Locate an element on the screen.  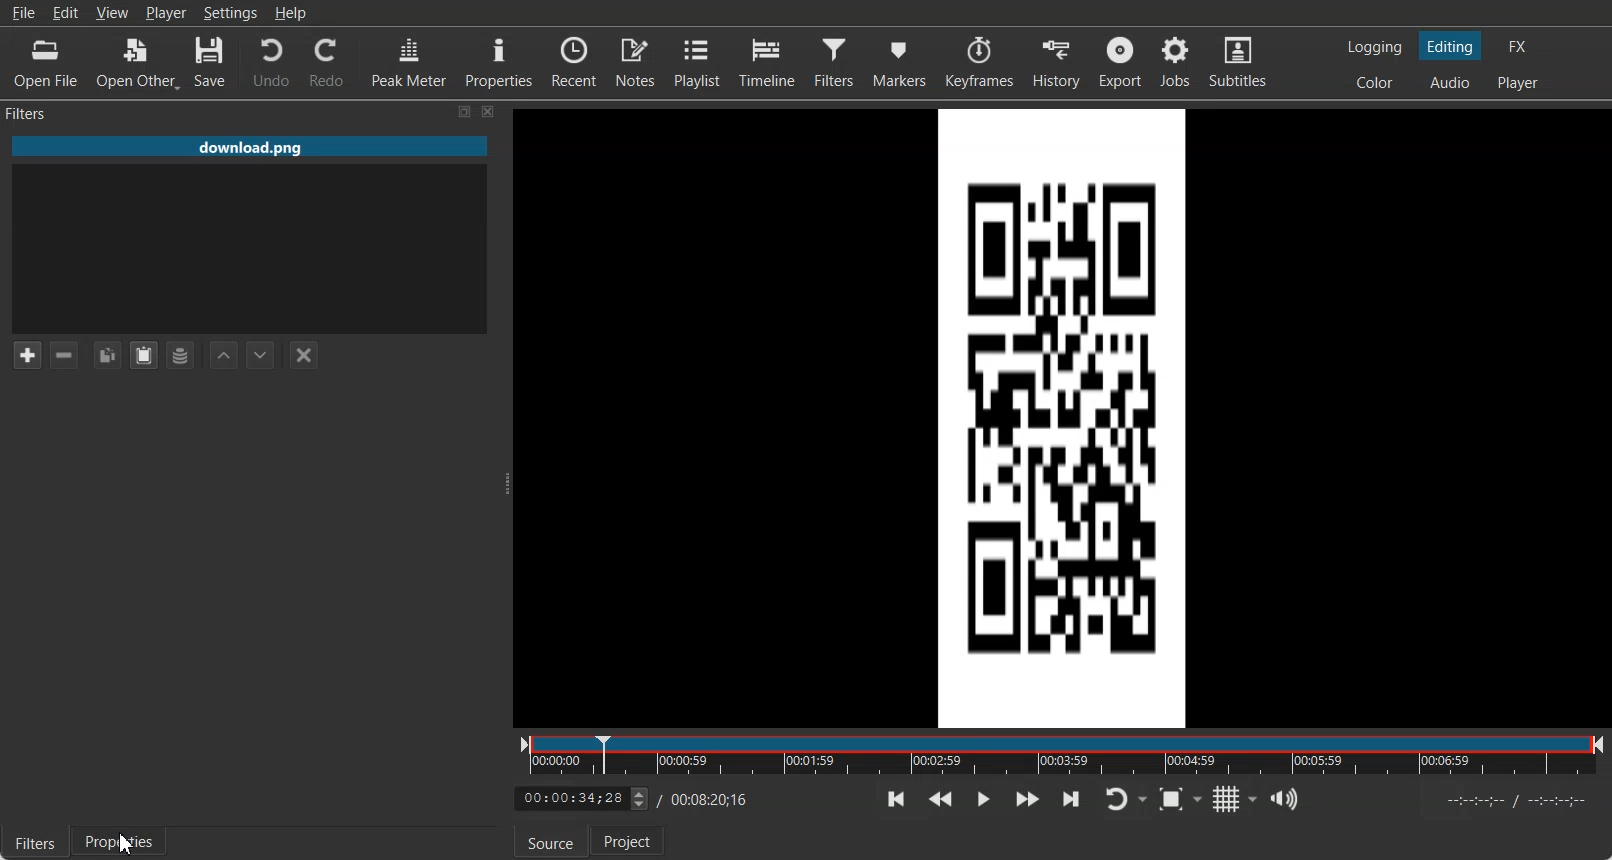
Switch to effects layout is located at coordinates (1523, 45).